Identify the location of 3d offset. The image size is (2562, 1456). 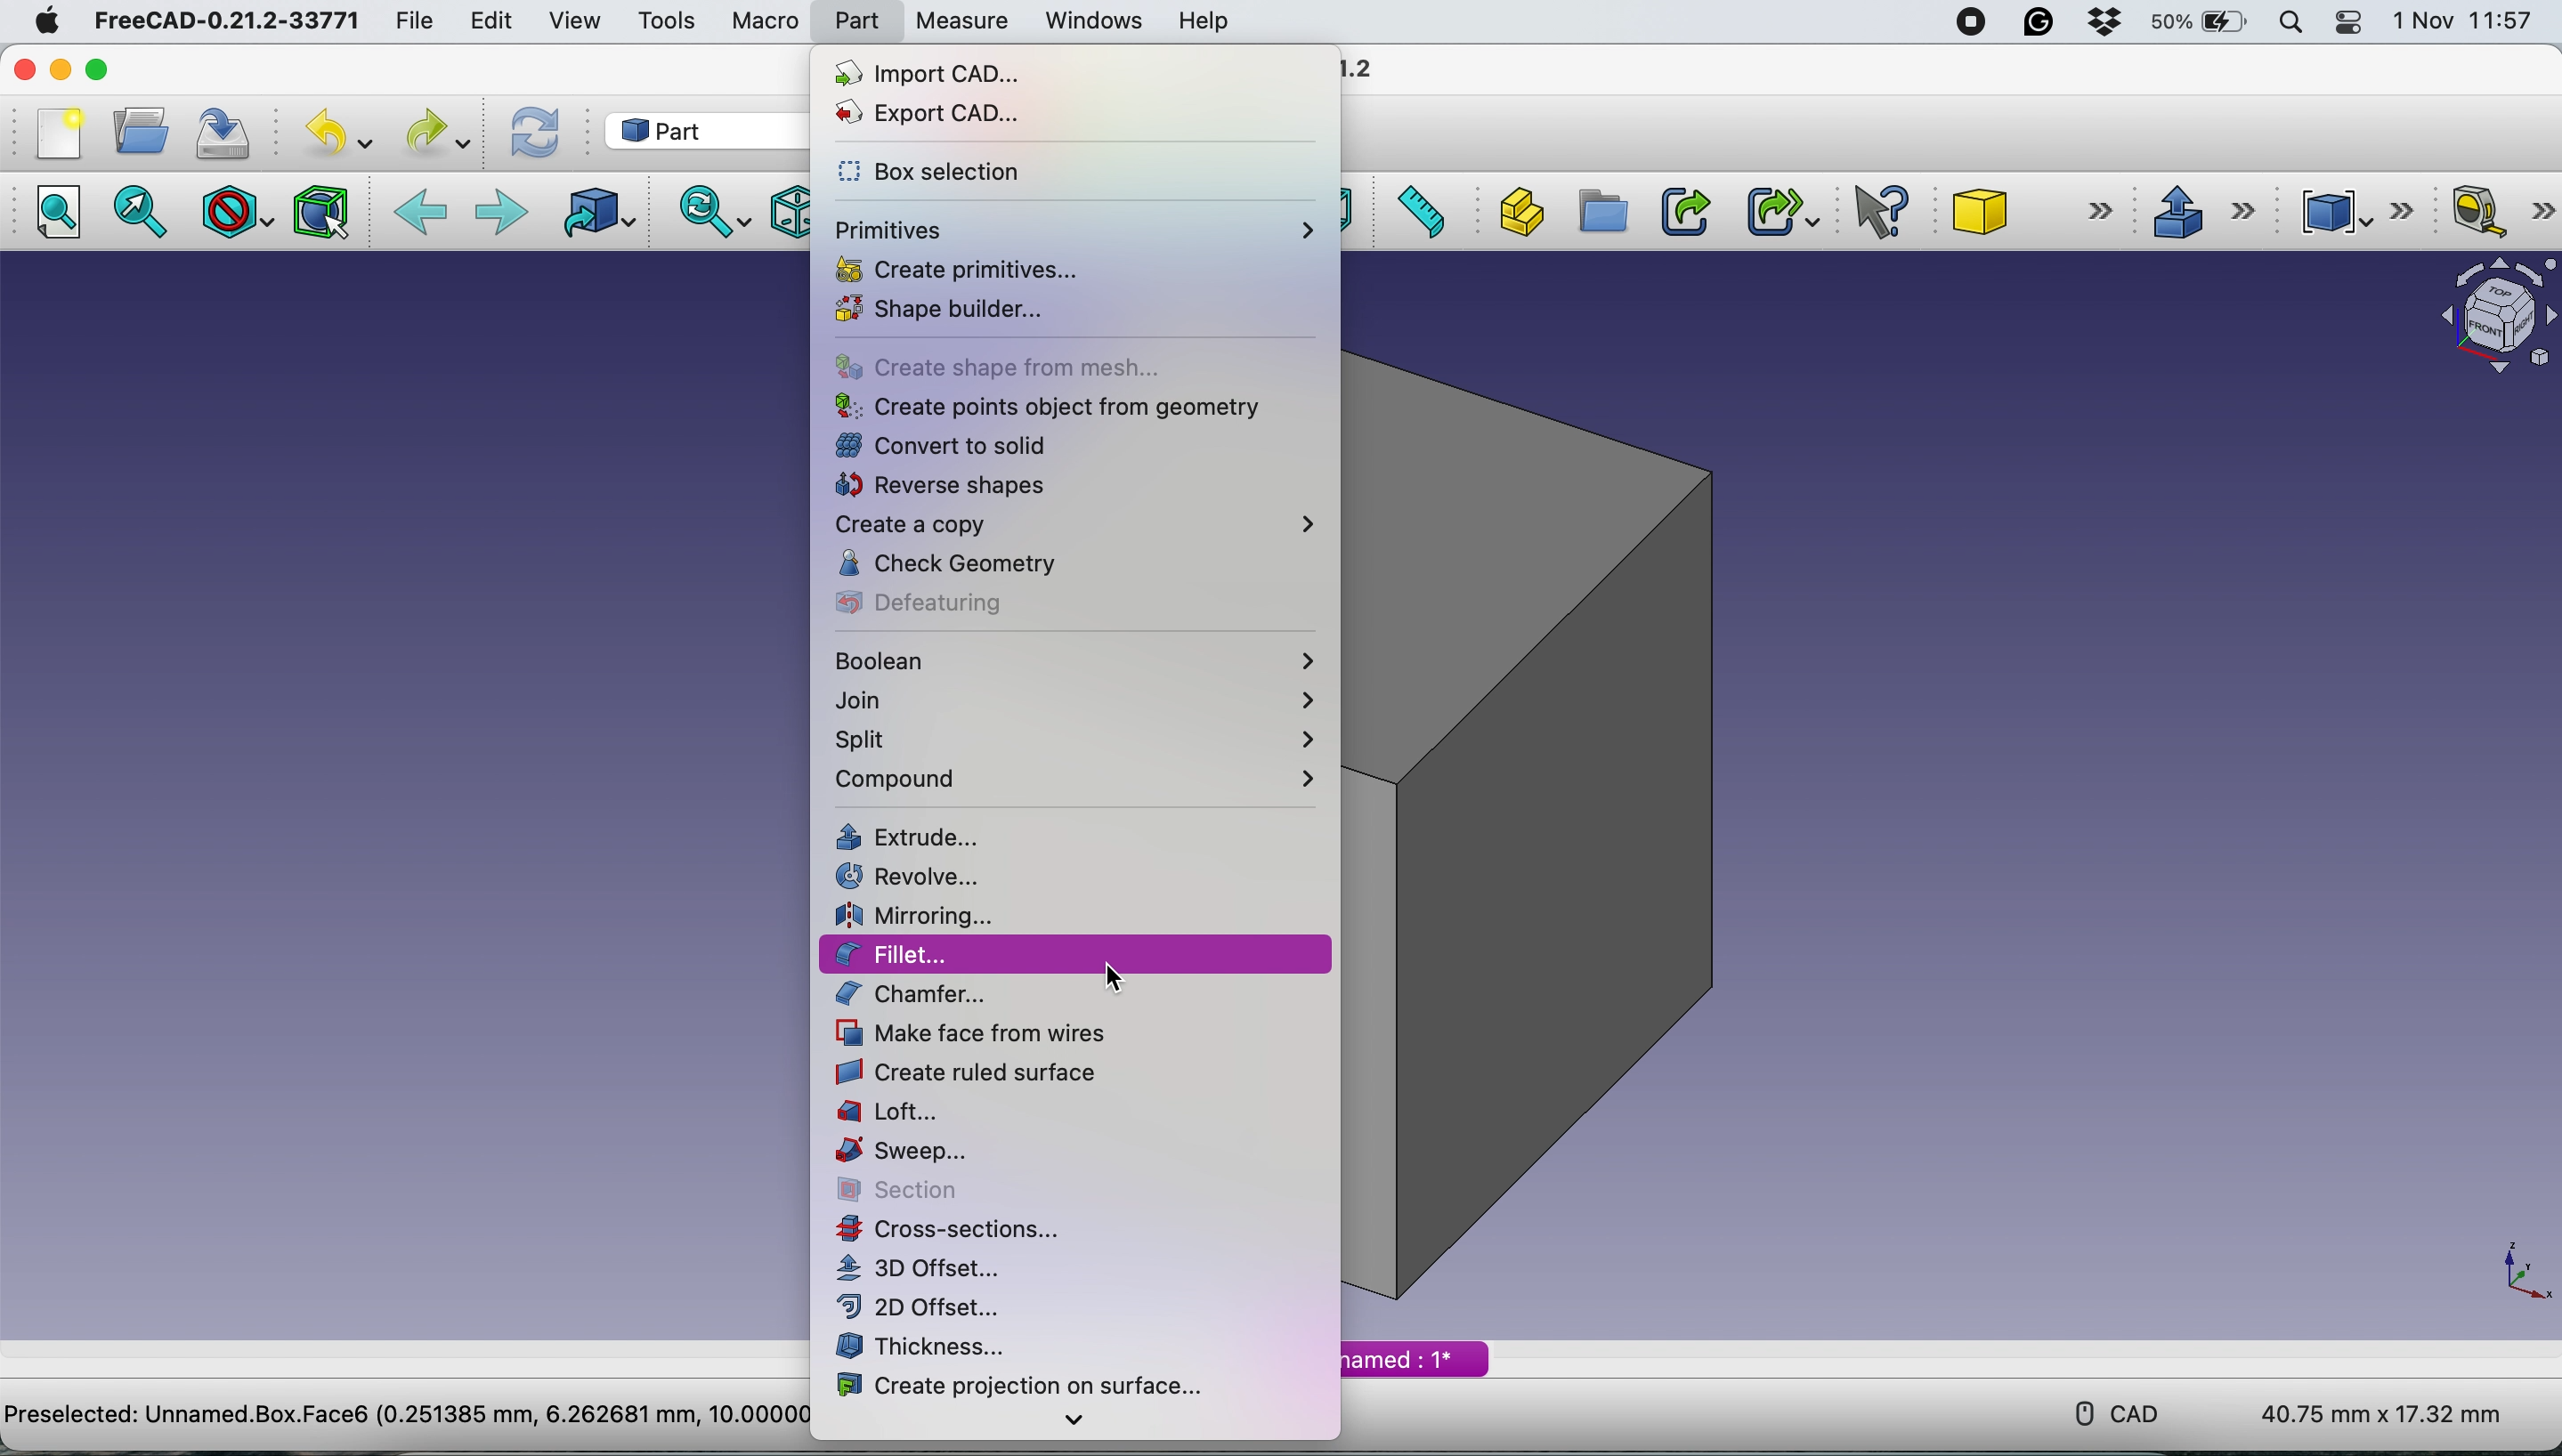
(929, 1269).